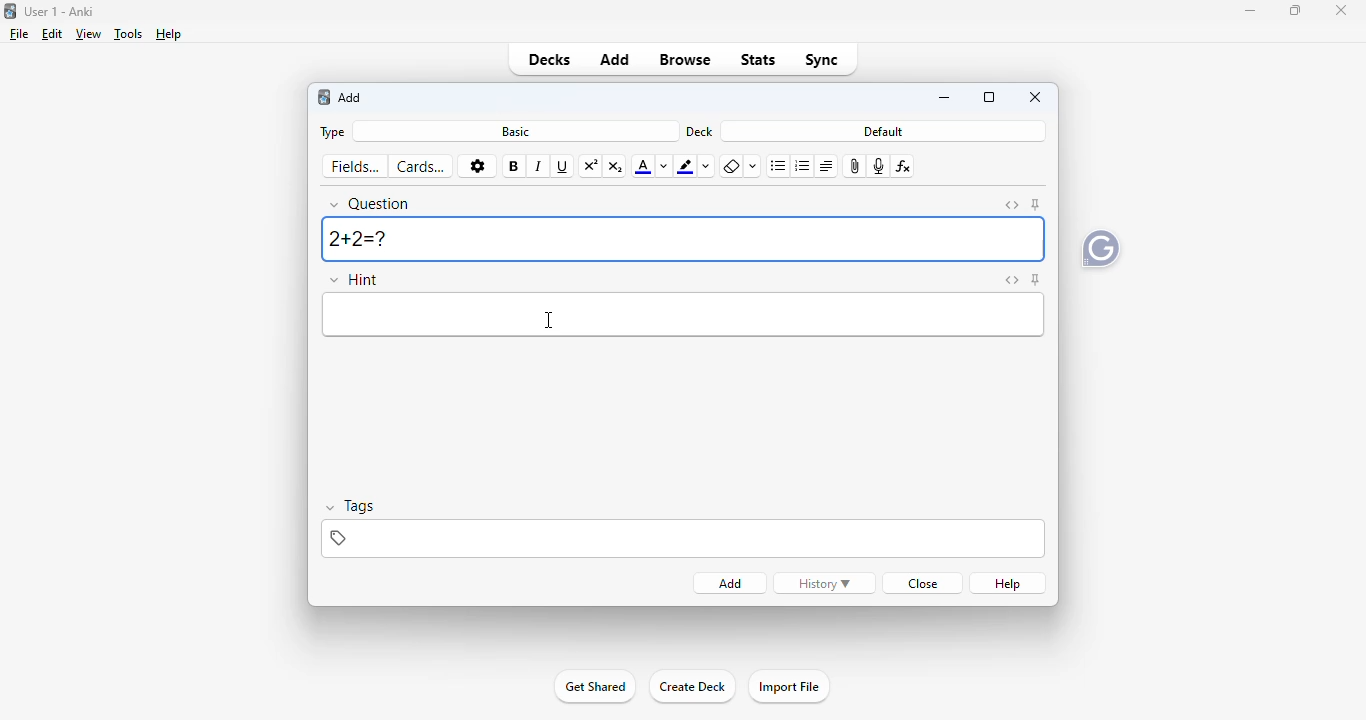 This screenshot has width=1366, height=720. Describe the element at coordinates (881, 131) in the screenshot. I see `default` at that location.